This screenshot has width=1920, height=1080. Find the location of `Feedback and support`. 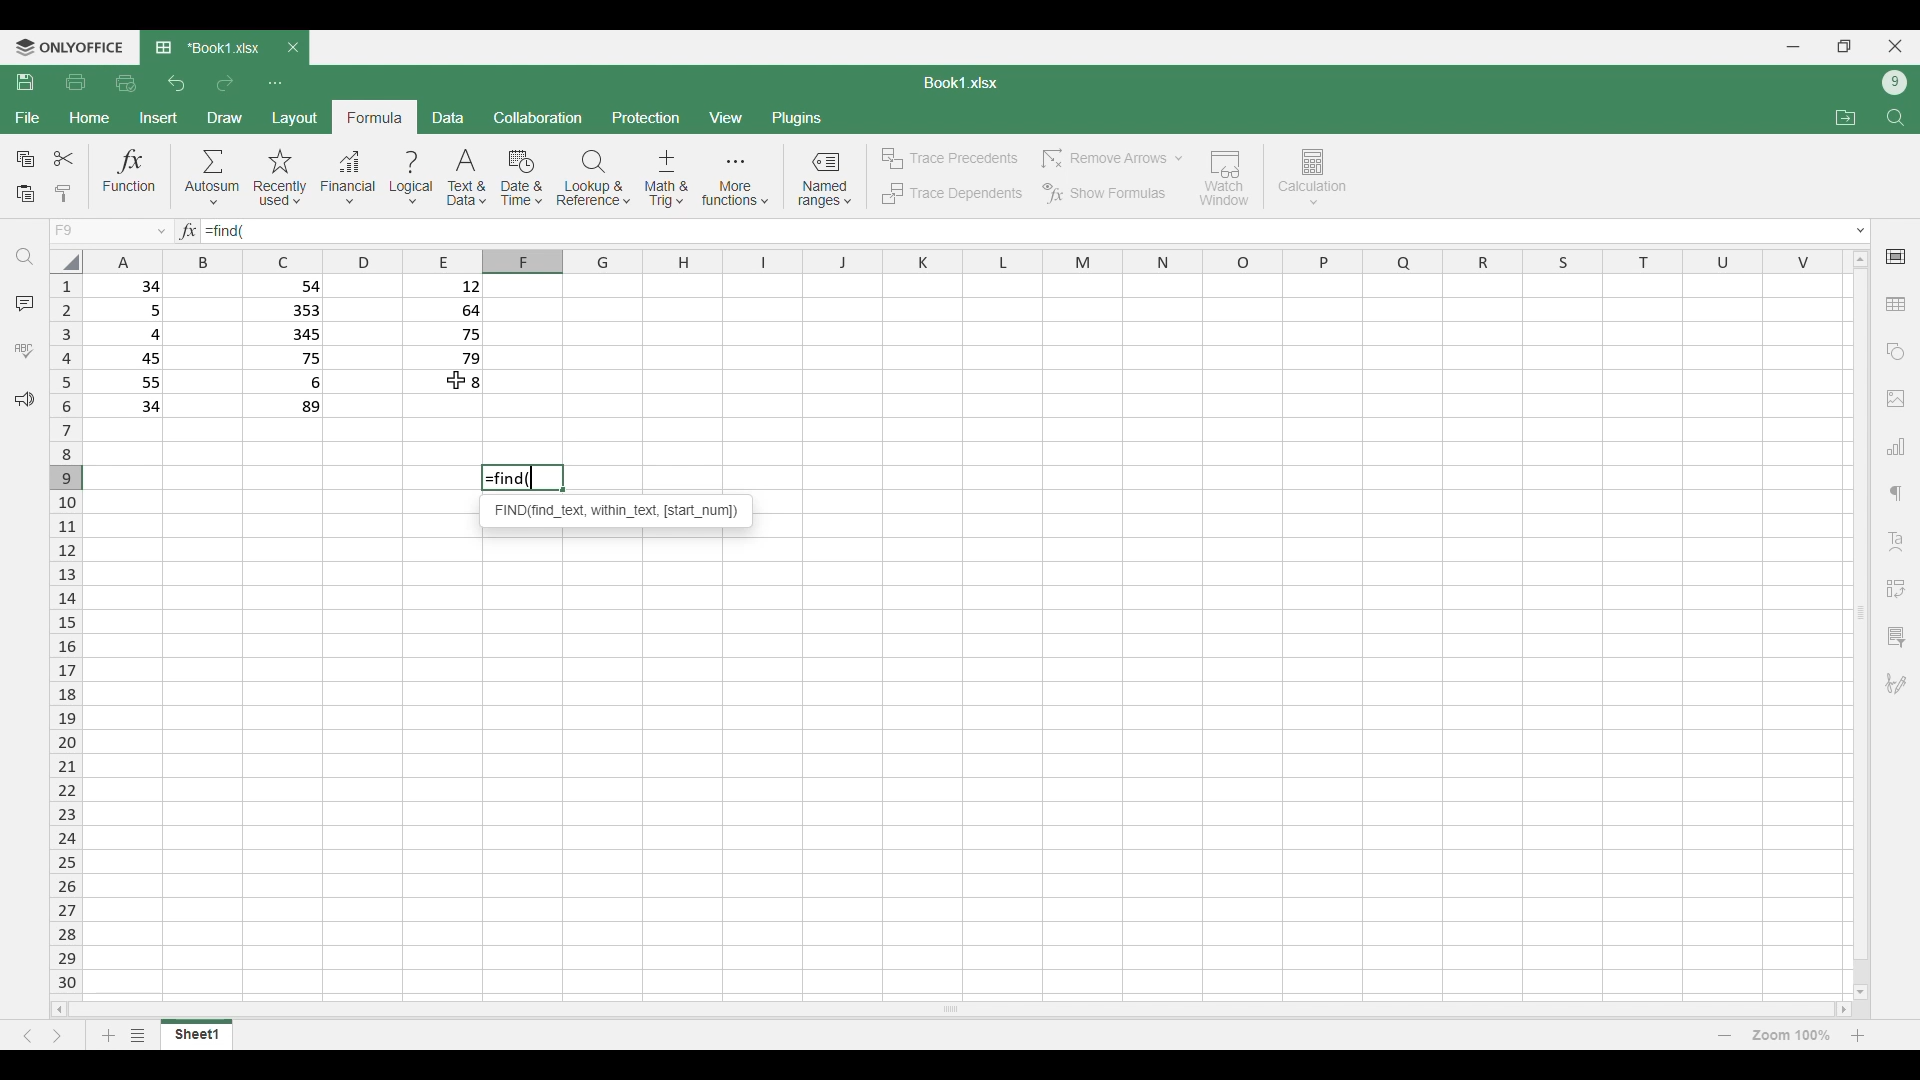

Feedback and support is located at coordinates (24, 400).